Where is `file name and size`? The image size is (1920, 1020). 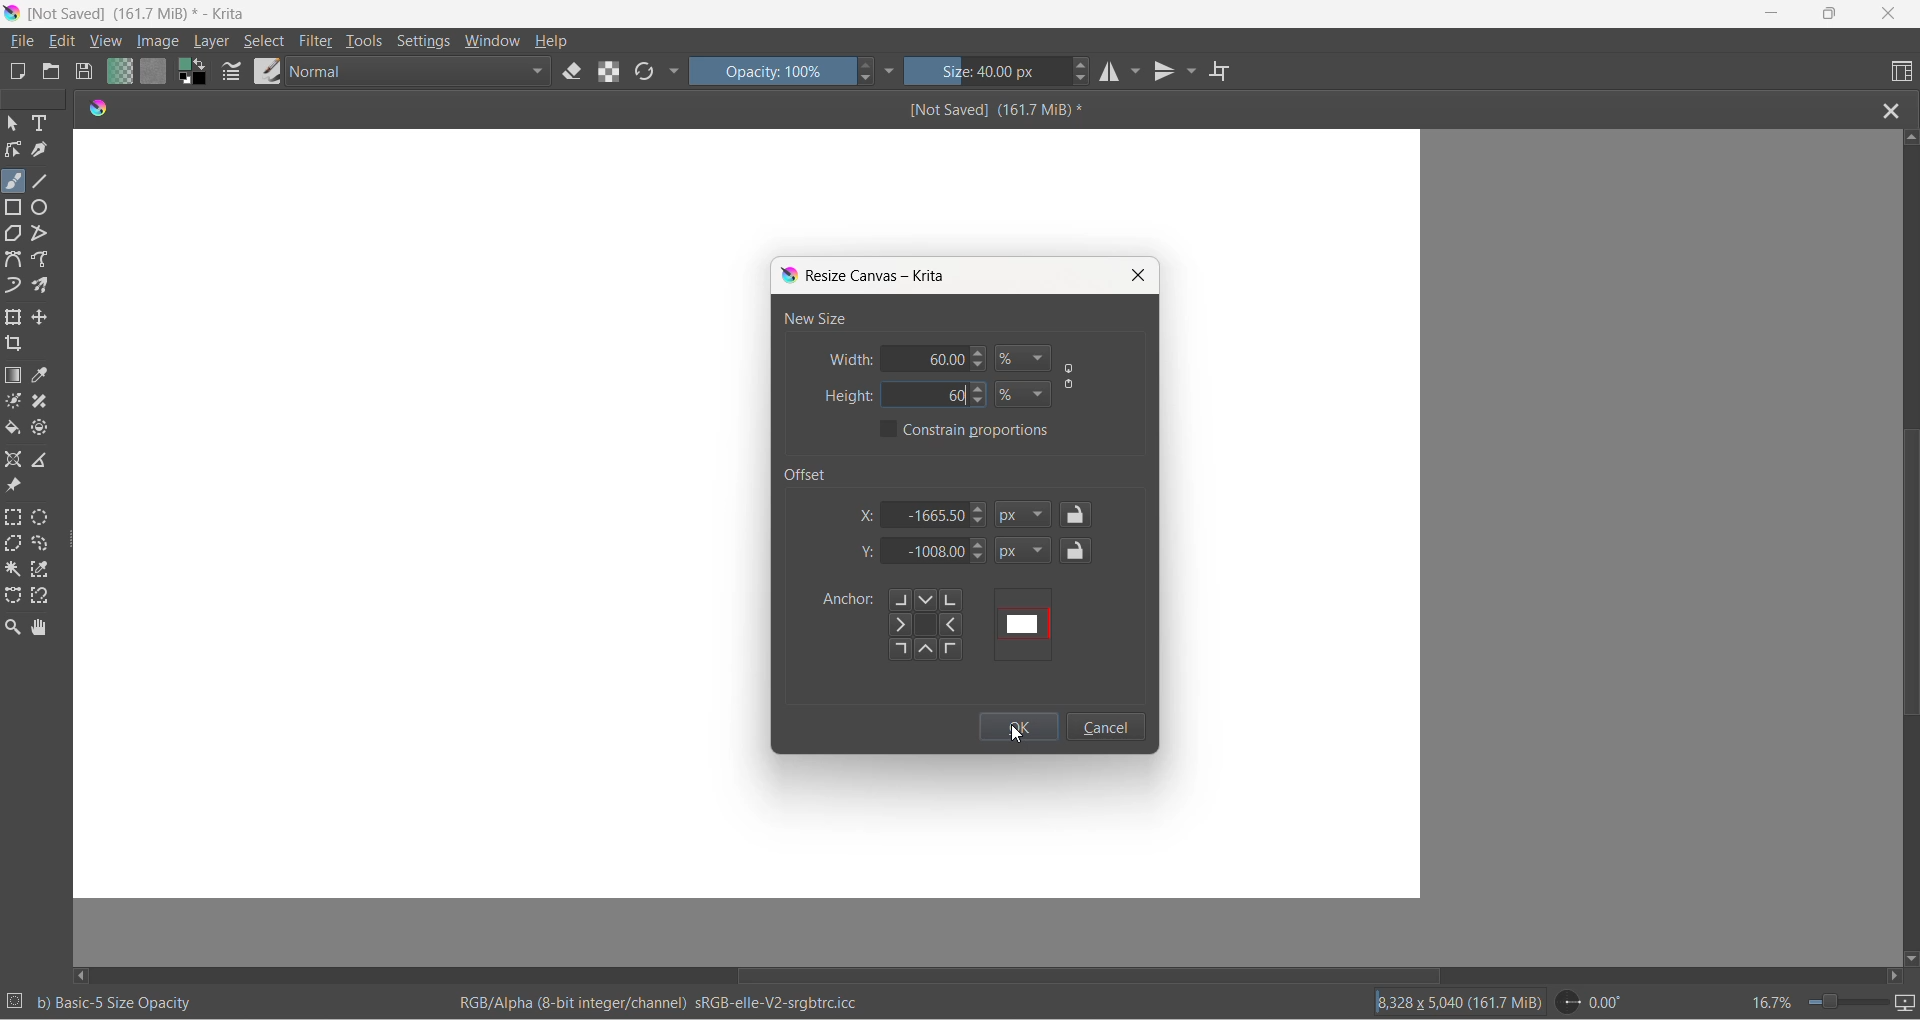
file name and size is located at coordinates (977, 110).